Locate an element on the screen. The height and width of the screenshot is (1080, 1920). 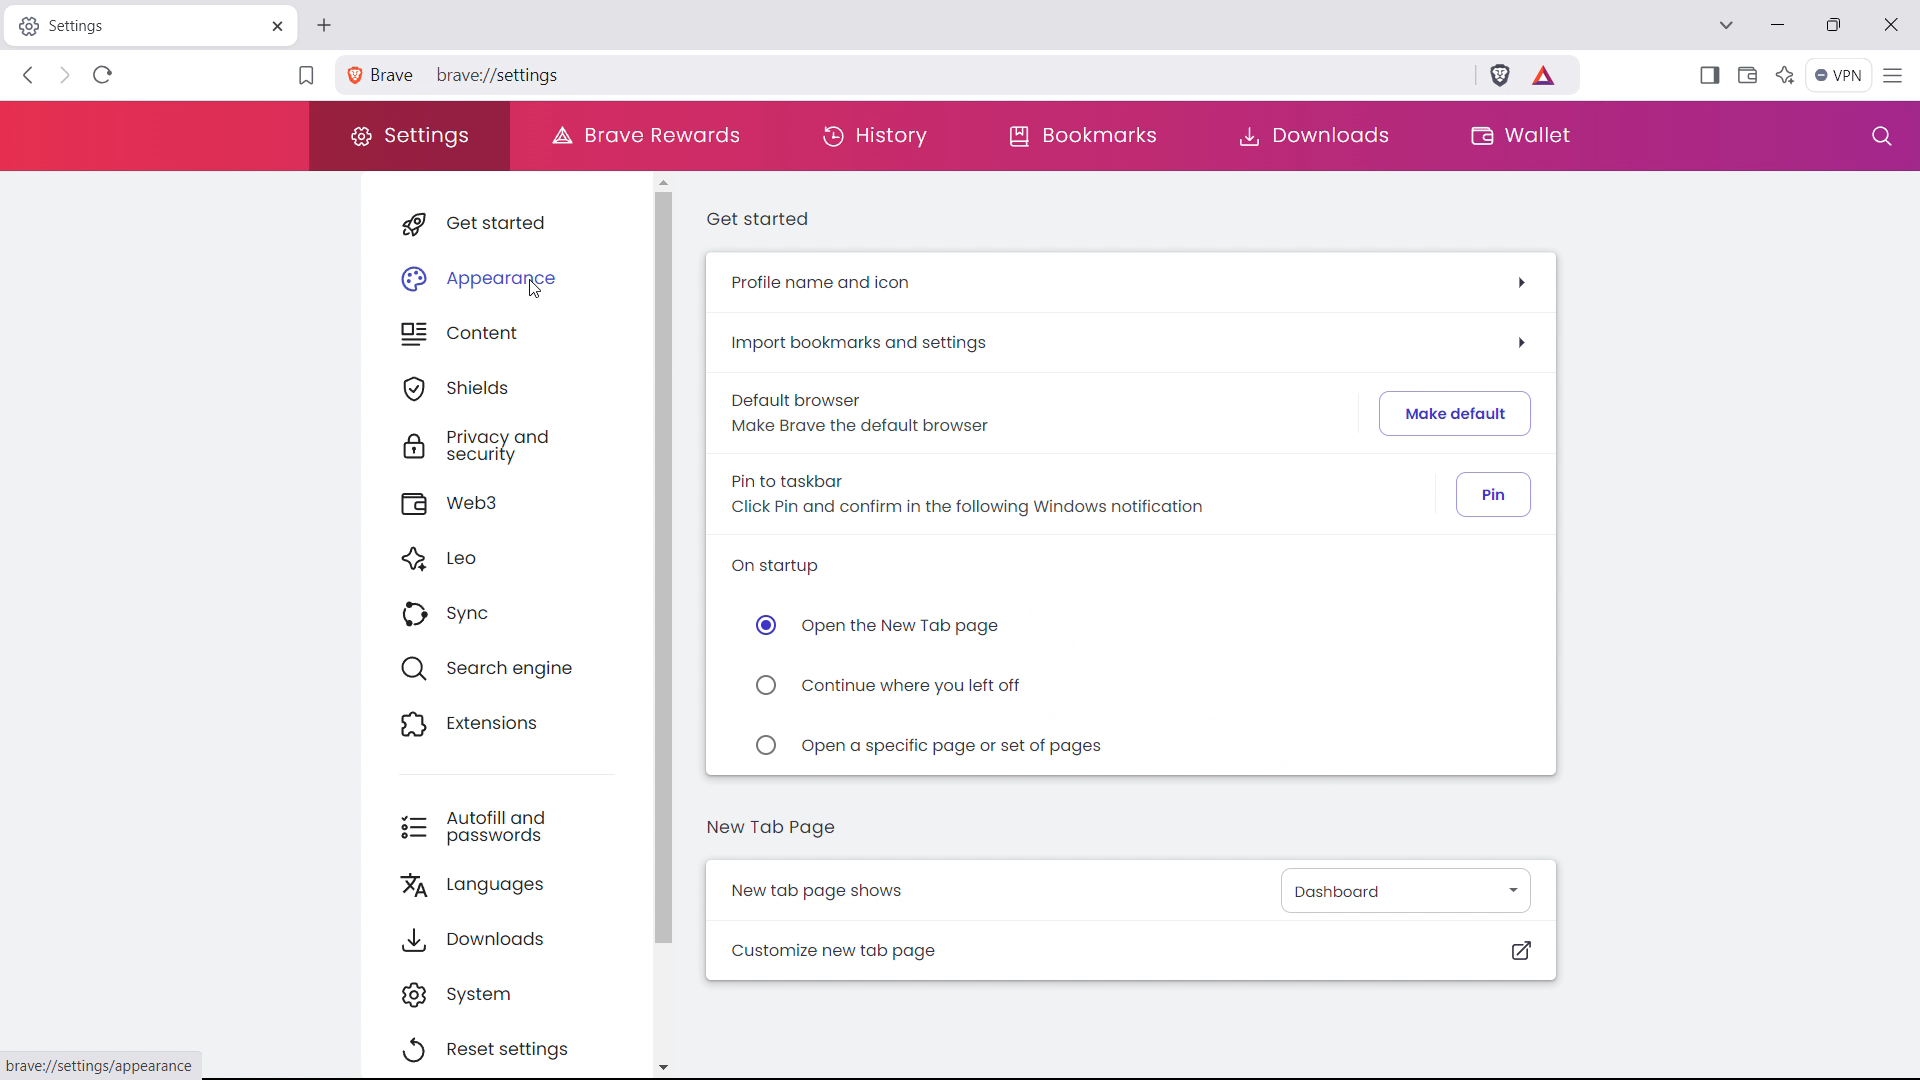
search engine is located at coordinates (508, 666).